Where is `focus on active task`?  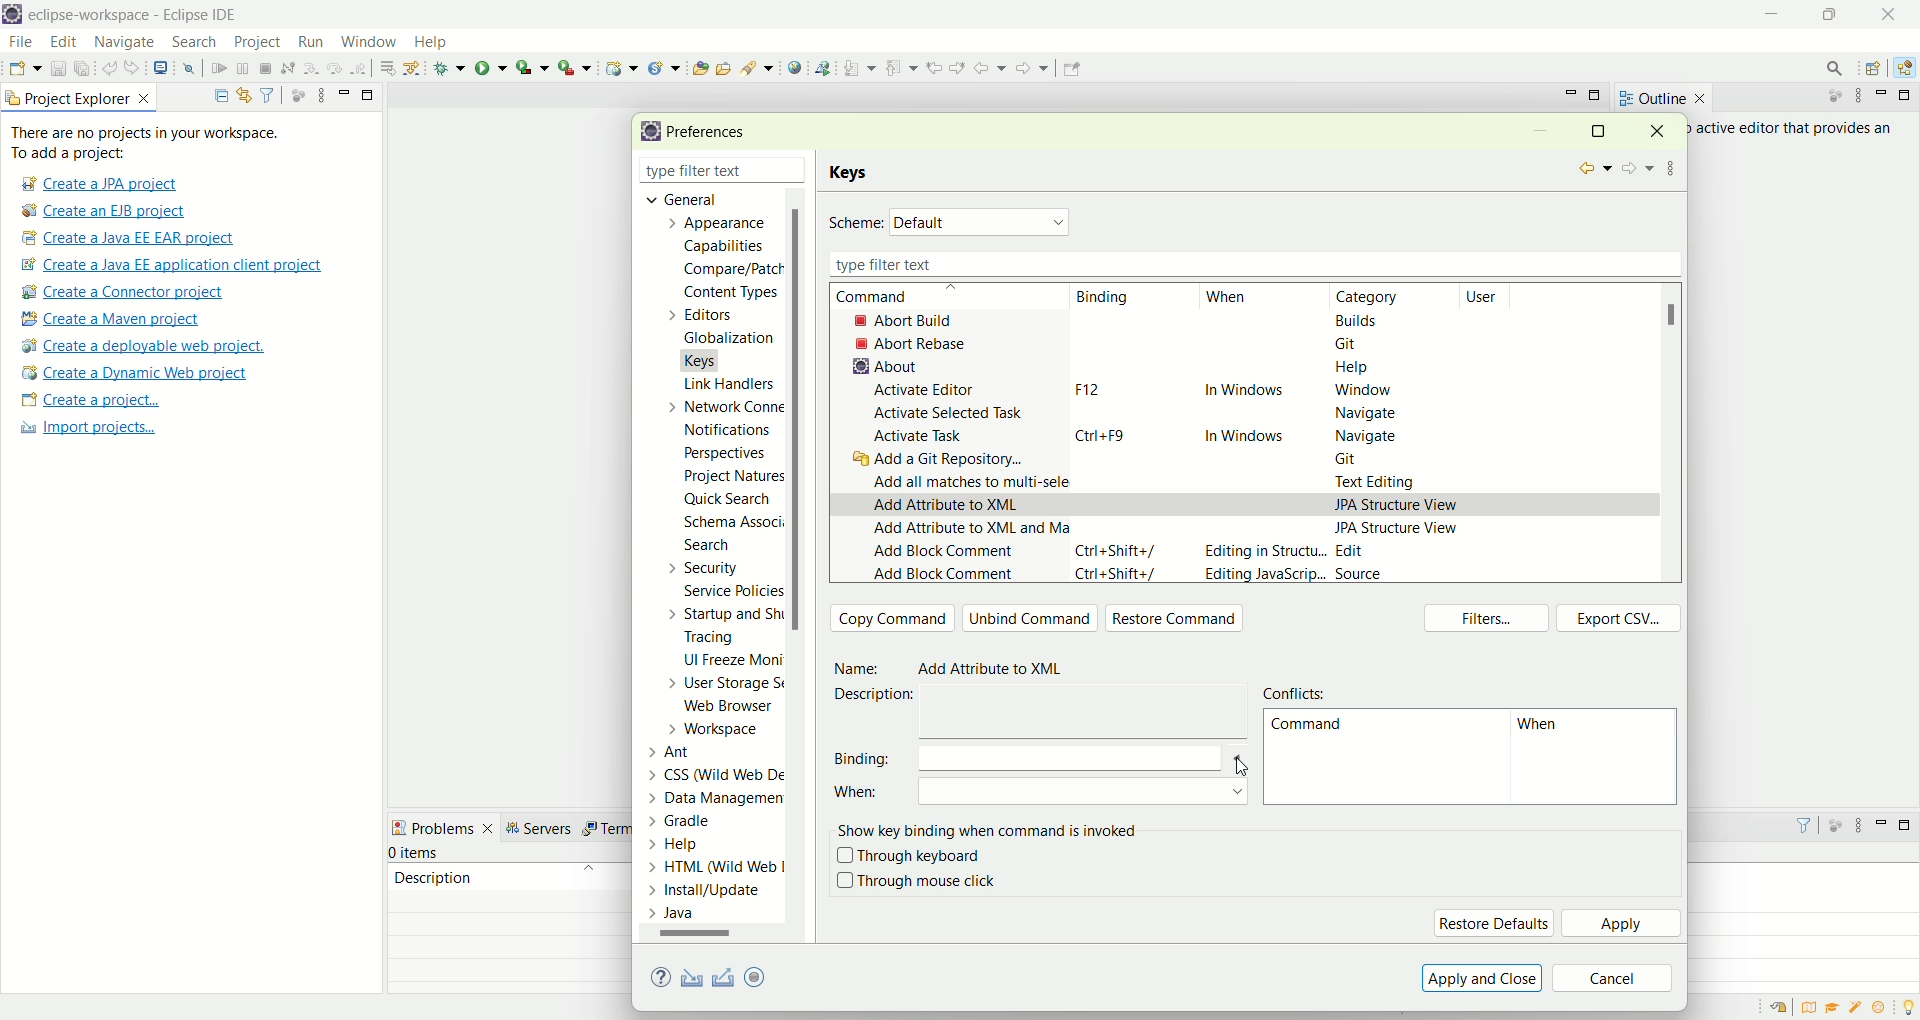 focus on active task is located at coordinates (296, 94).